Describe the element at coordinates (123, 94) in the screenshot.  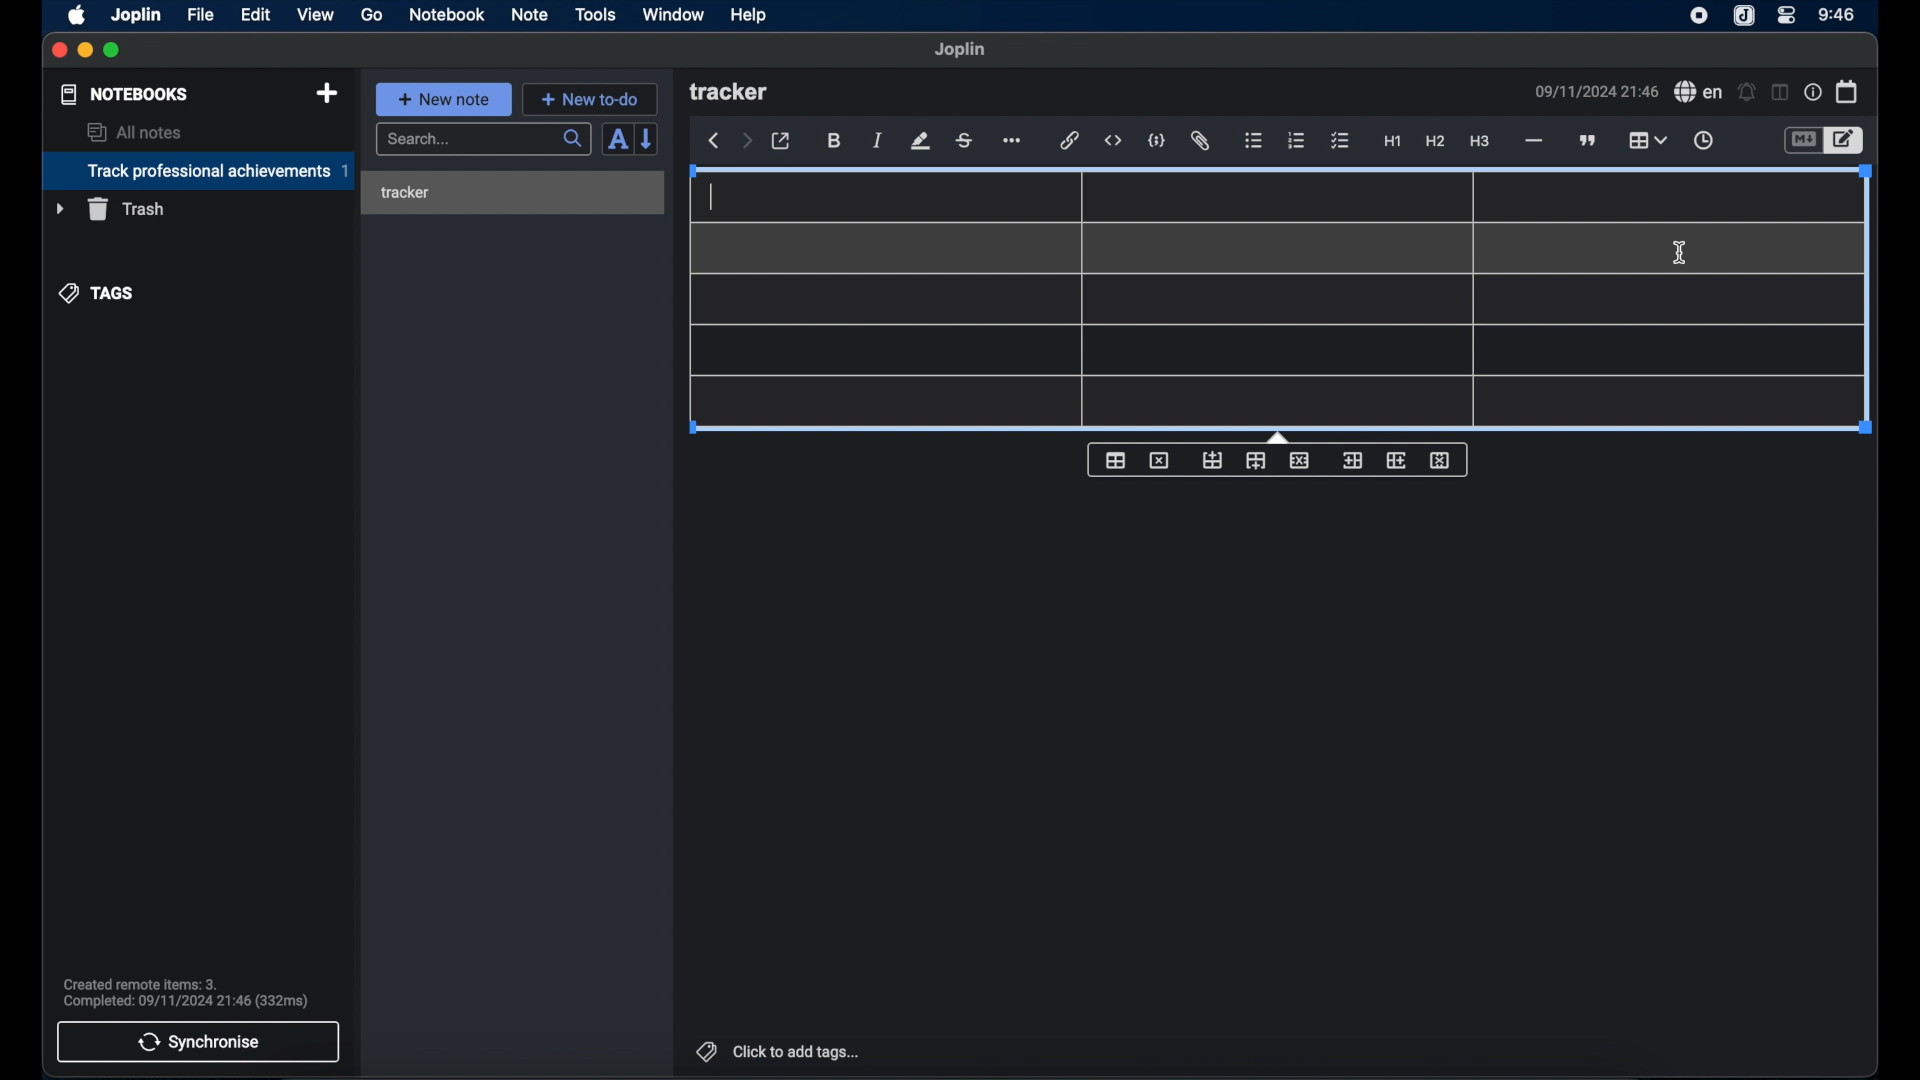
I see `notebooks` at that location.